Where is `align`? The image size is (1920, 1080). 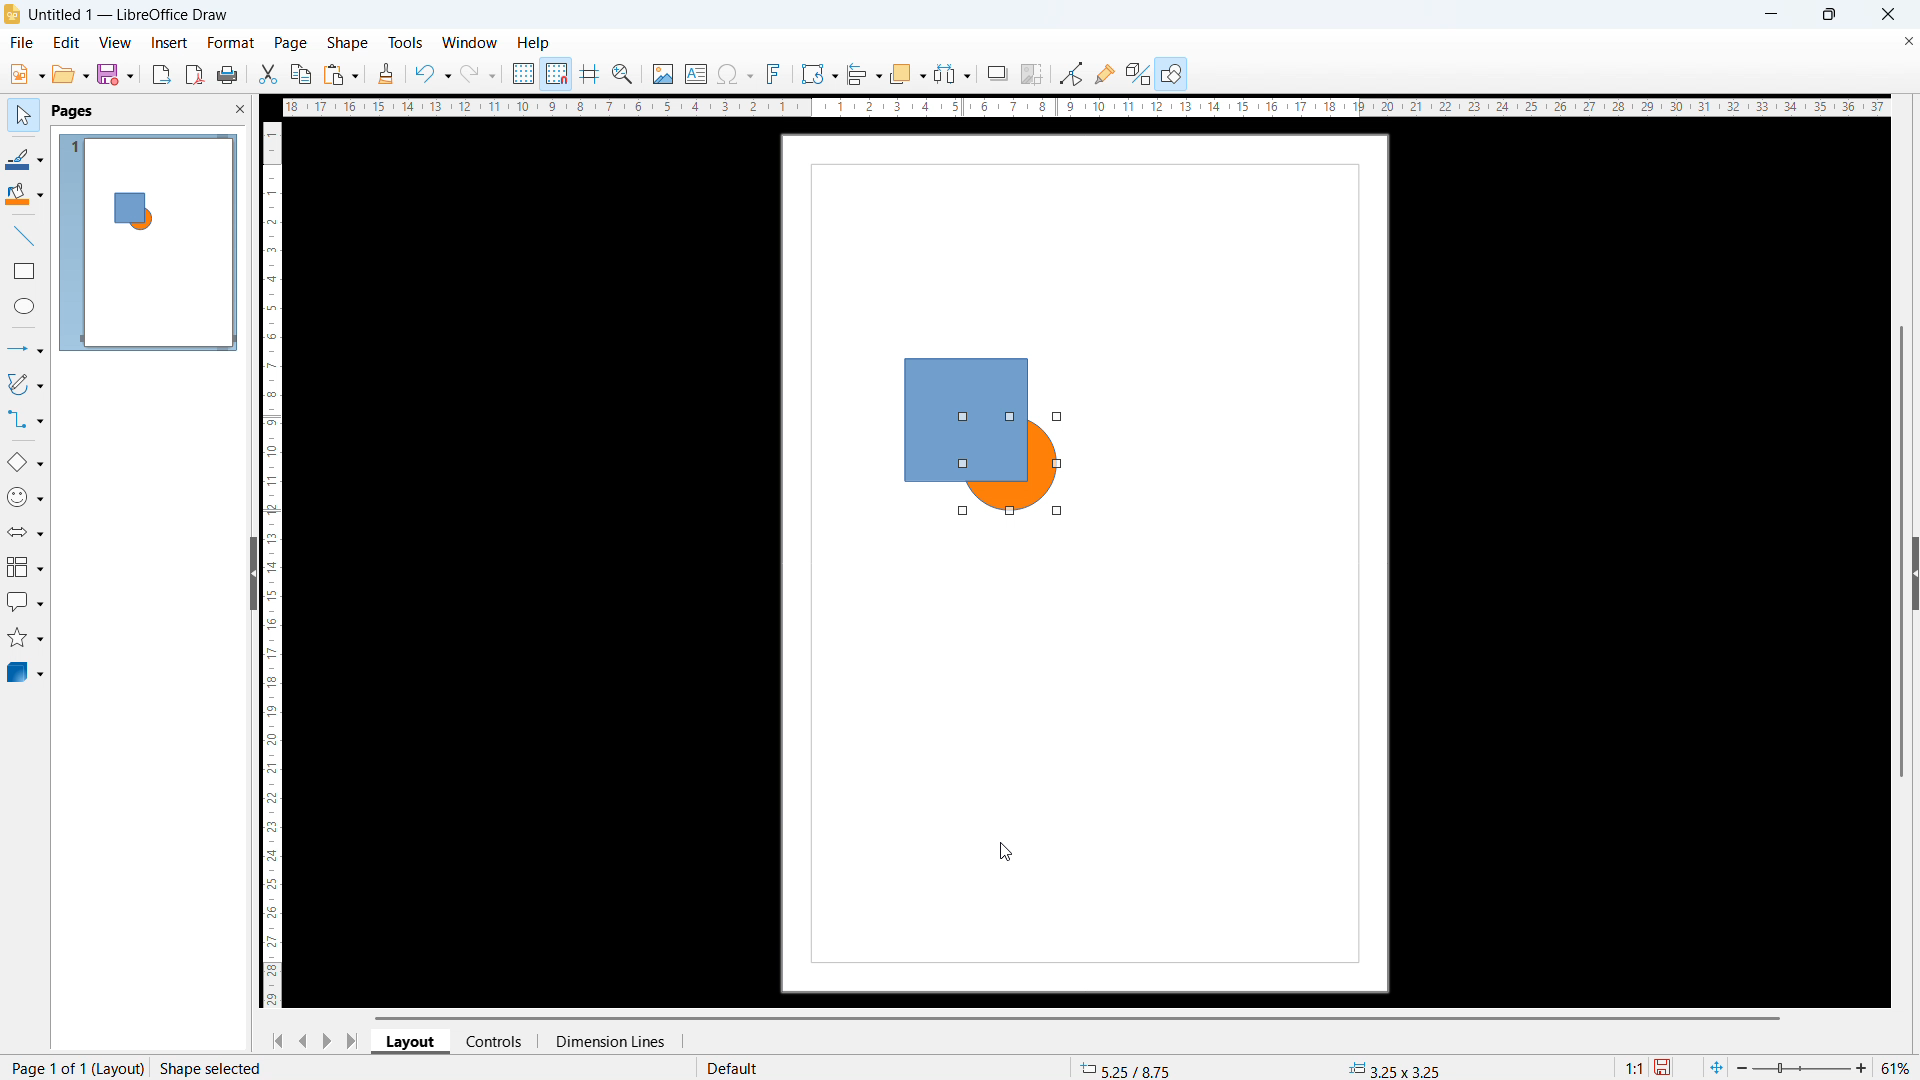
align is located at coordinates (864, 75).